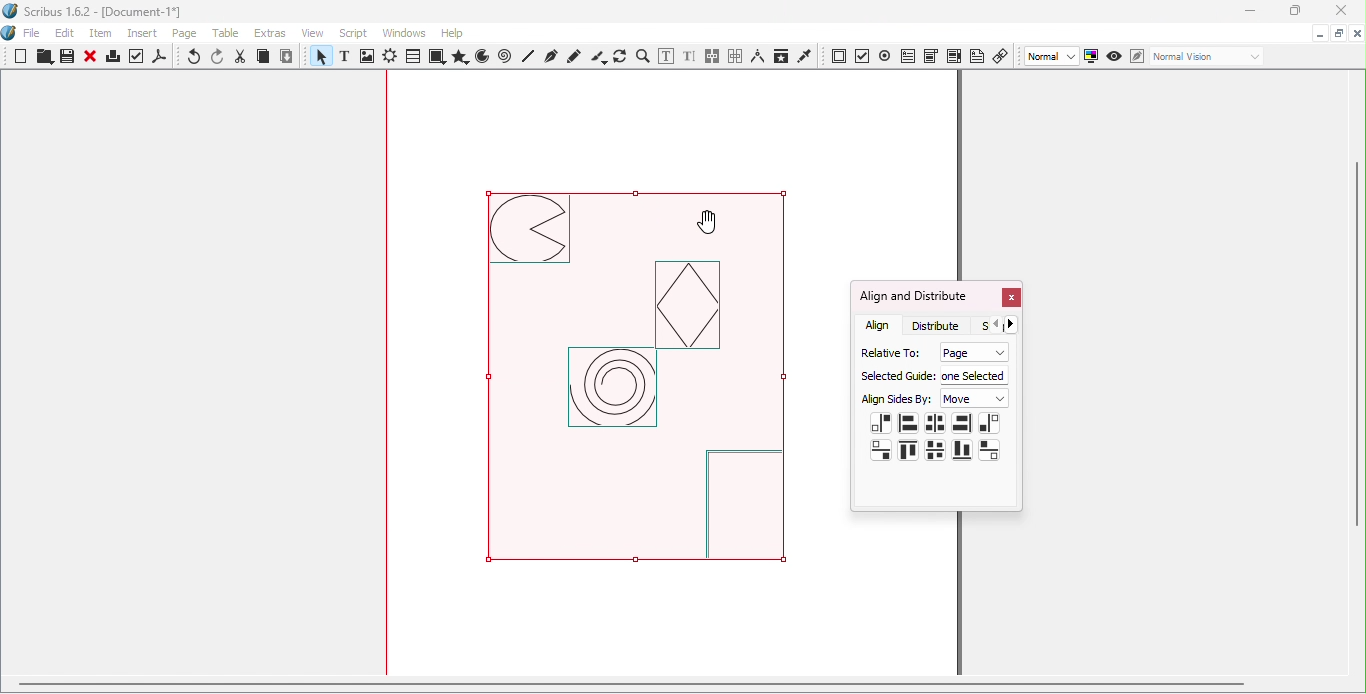 This screenshot has height=694, width=1366. I want to click on Align tops of items to bottom of anchor, so click(989, 449).